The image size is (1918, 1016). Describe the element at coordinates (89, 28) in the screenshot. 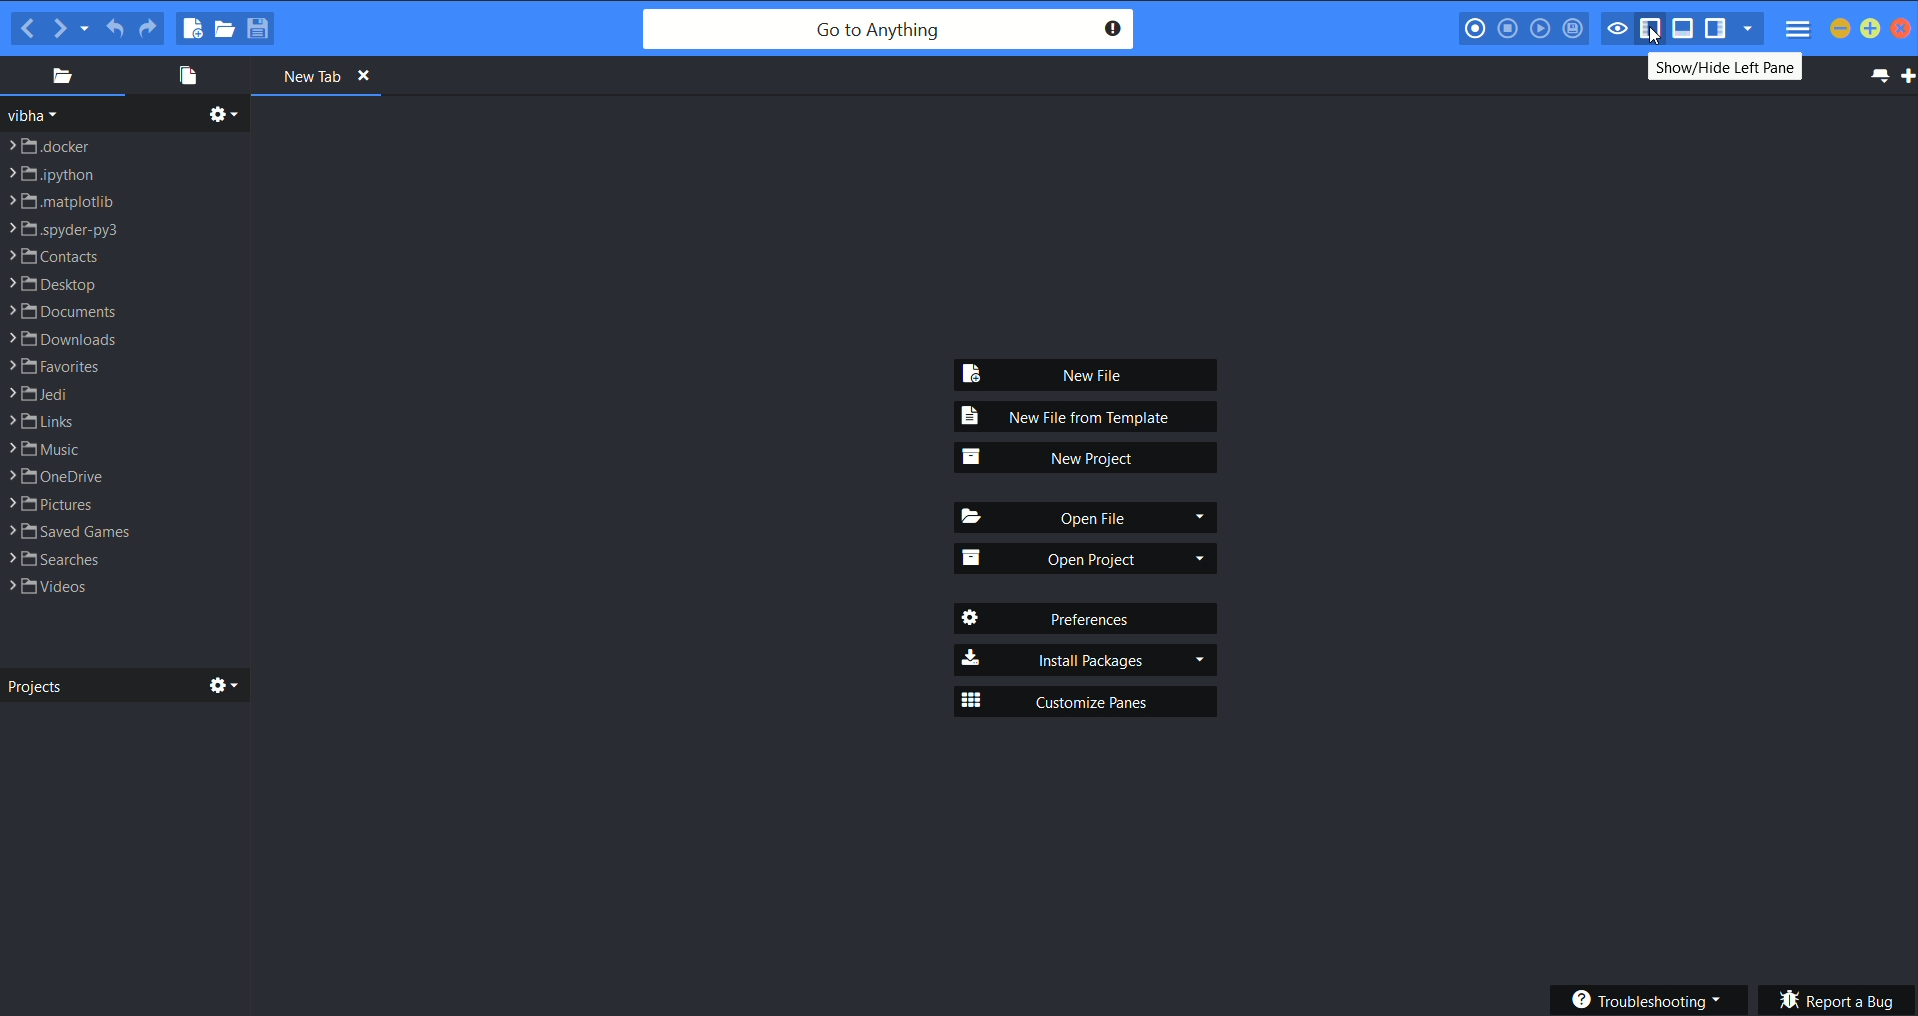

I see `recent locations` at that location.